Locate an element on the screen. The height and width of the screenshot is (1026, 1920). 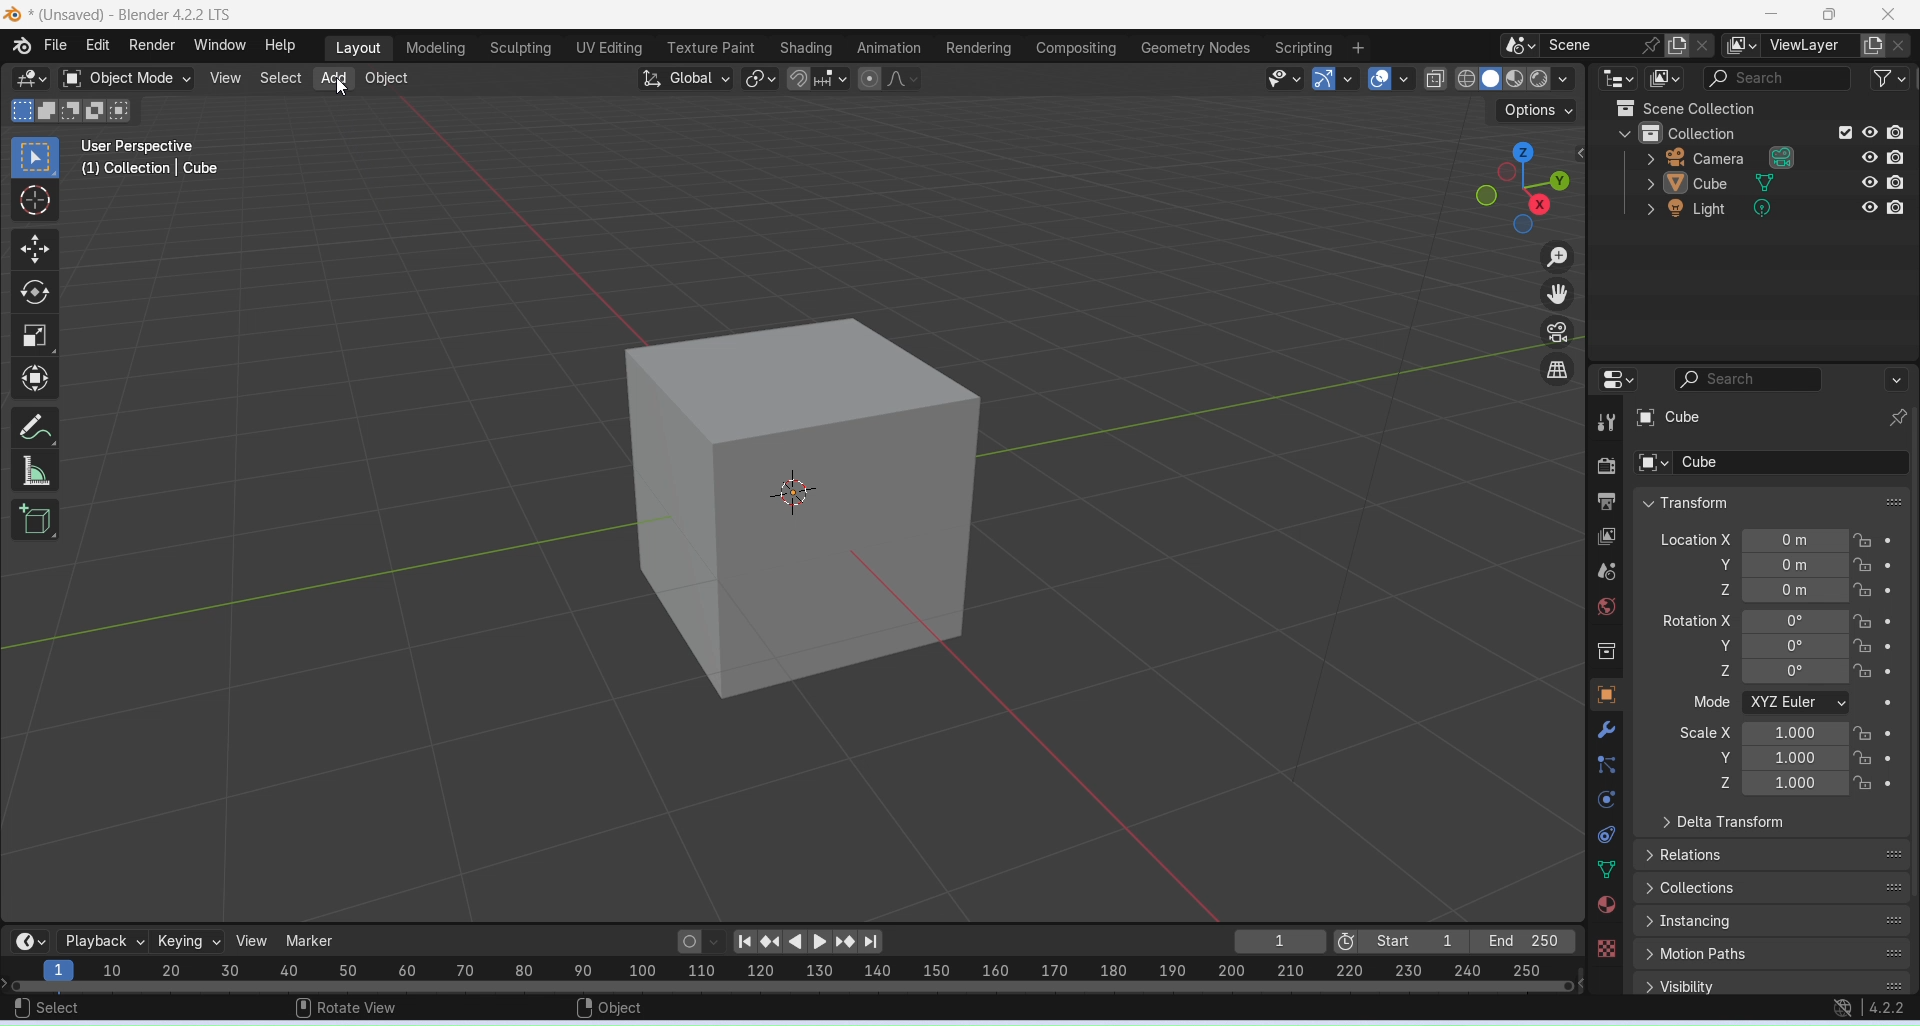
Texture part is located at coordinates (712, 48).